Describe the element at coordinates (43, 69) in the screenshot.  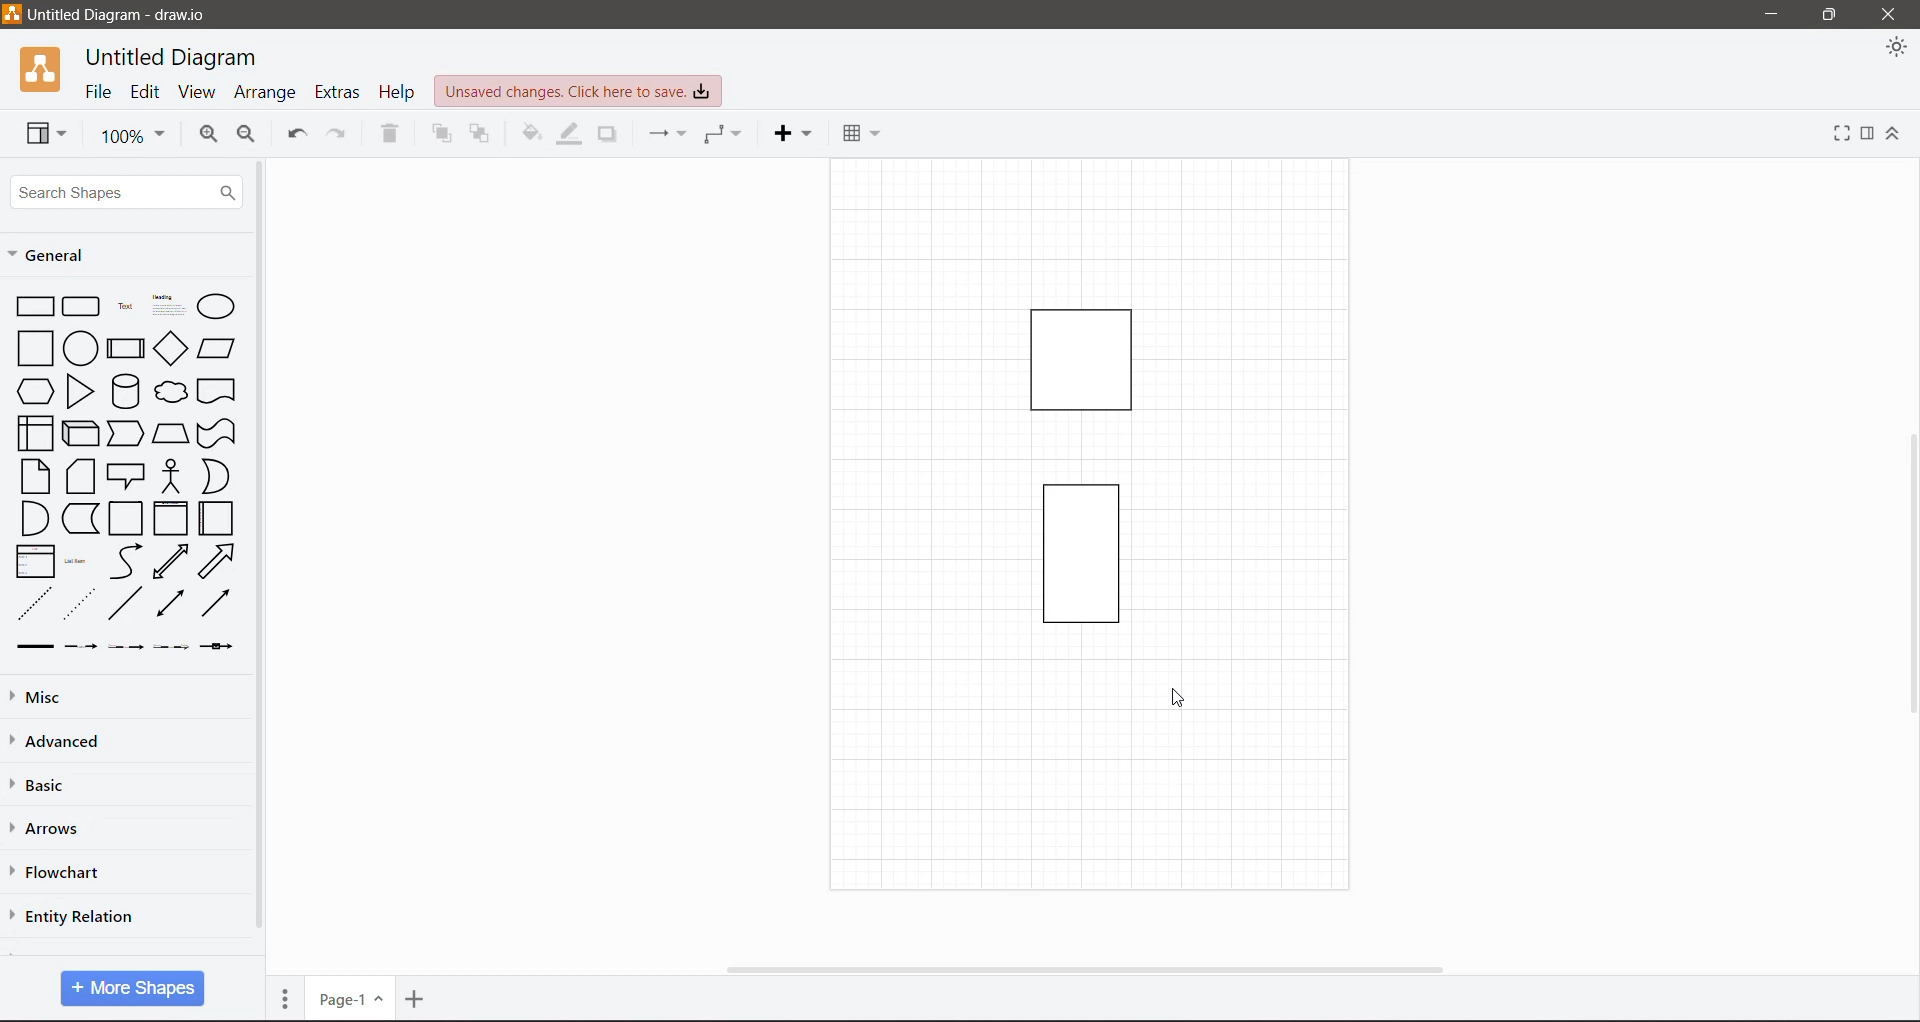
I see `Application Logo` at that location.